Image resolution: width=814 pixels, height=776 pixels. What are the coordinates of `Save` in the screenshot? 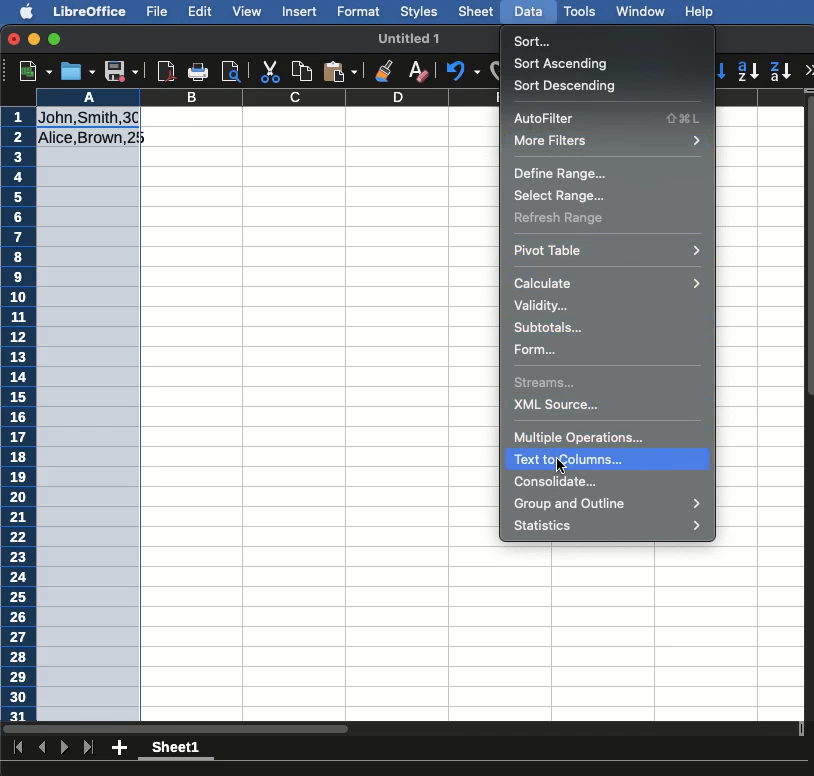 It's located at (122, 69).